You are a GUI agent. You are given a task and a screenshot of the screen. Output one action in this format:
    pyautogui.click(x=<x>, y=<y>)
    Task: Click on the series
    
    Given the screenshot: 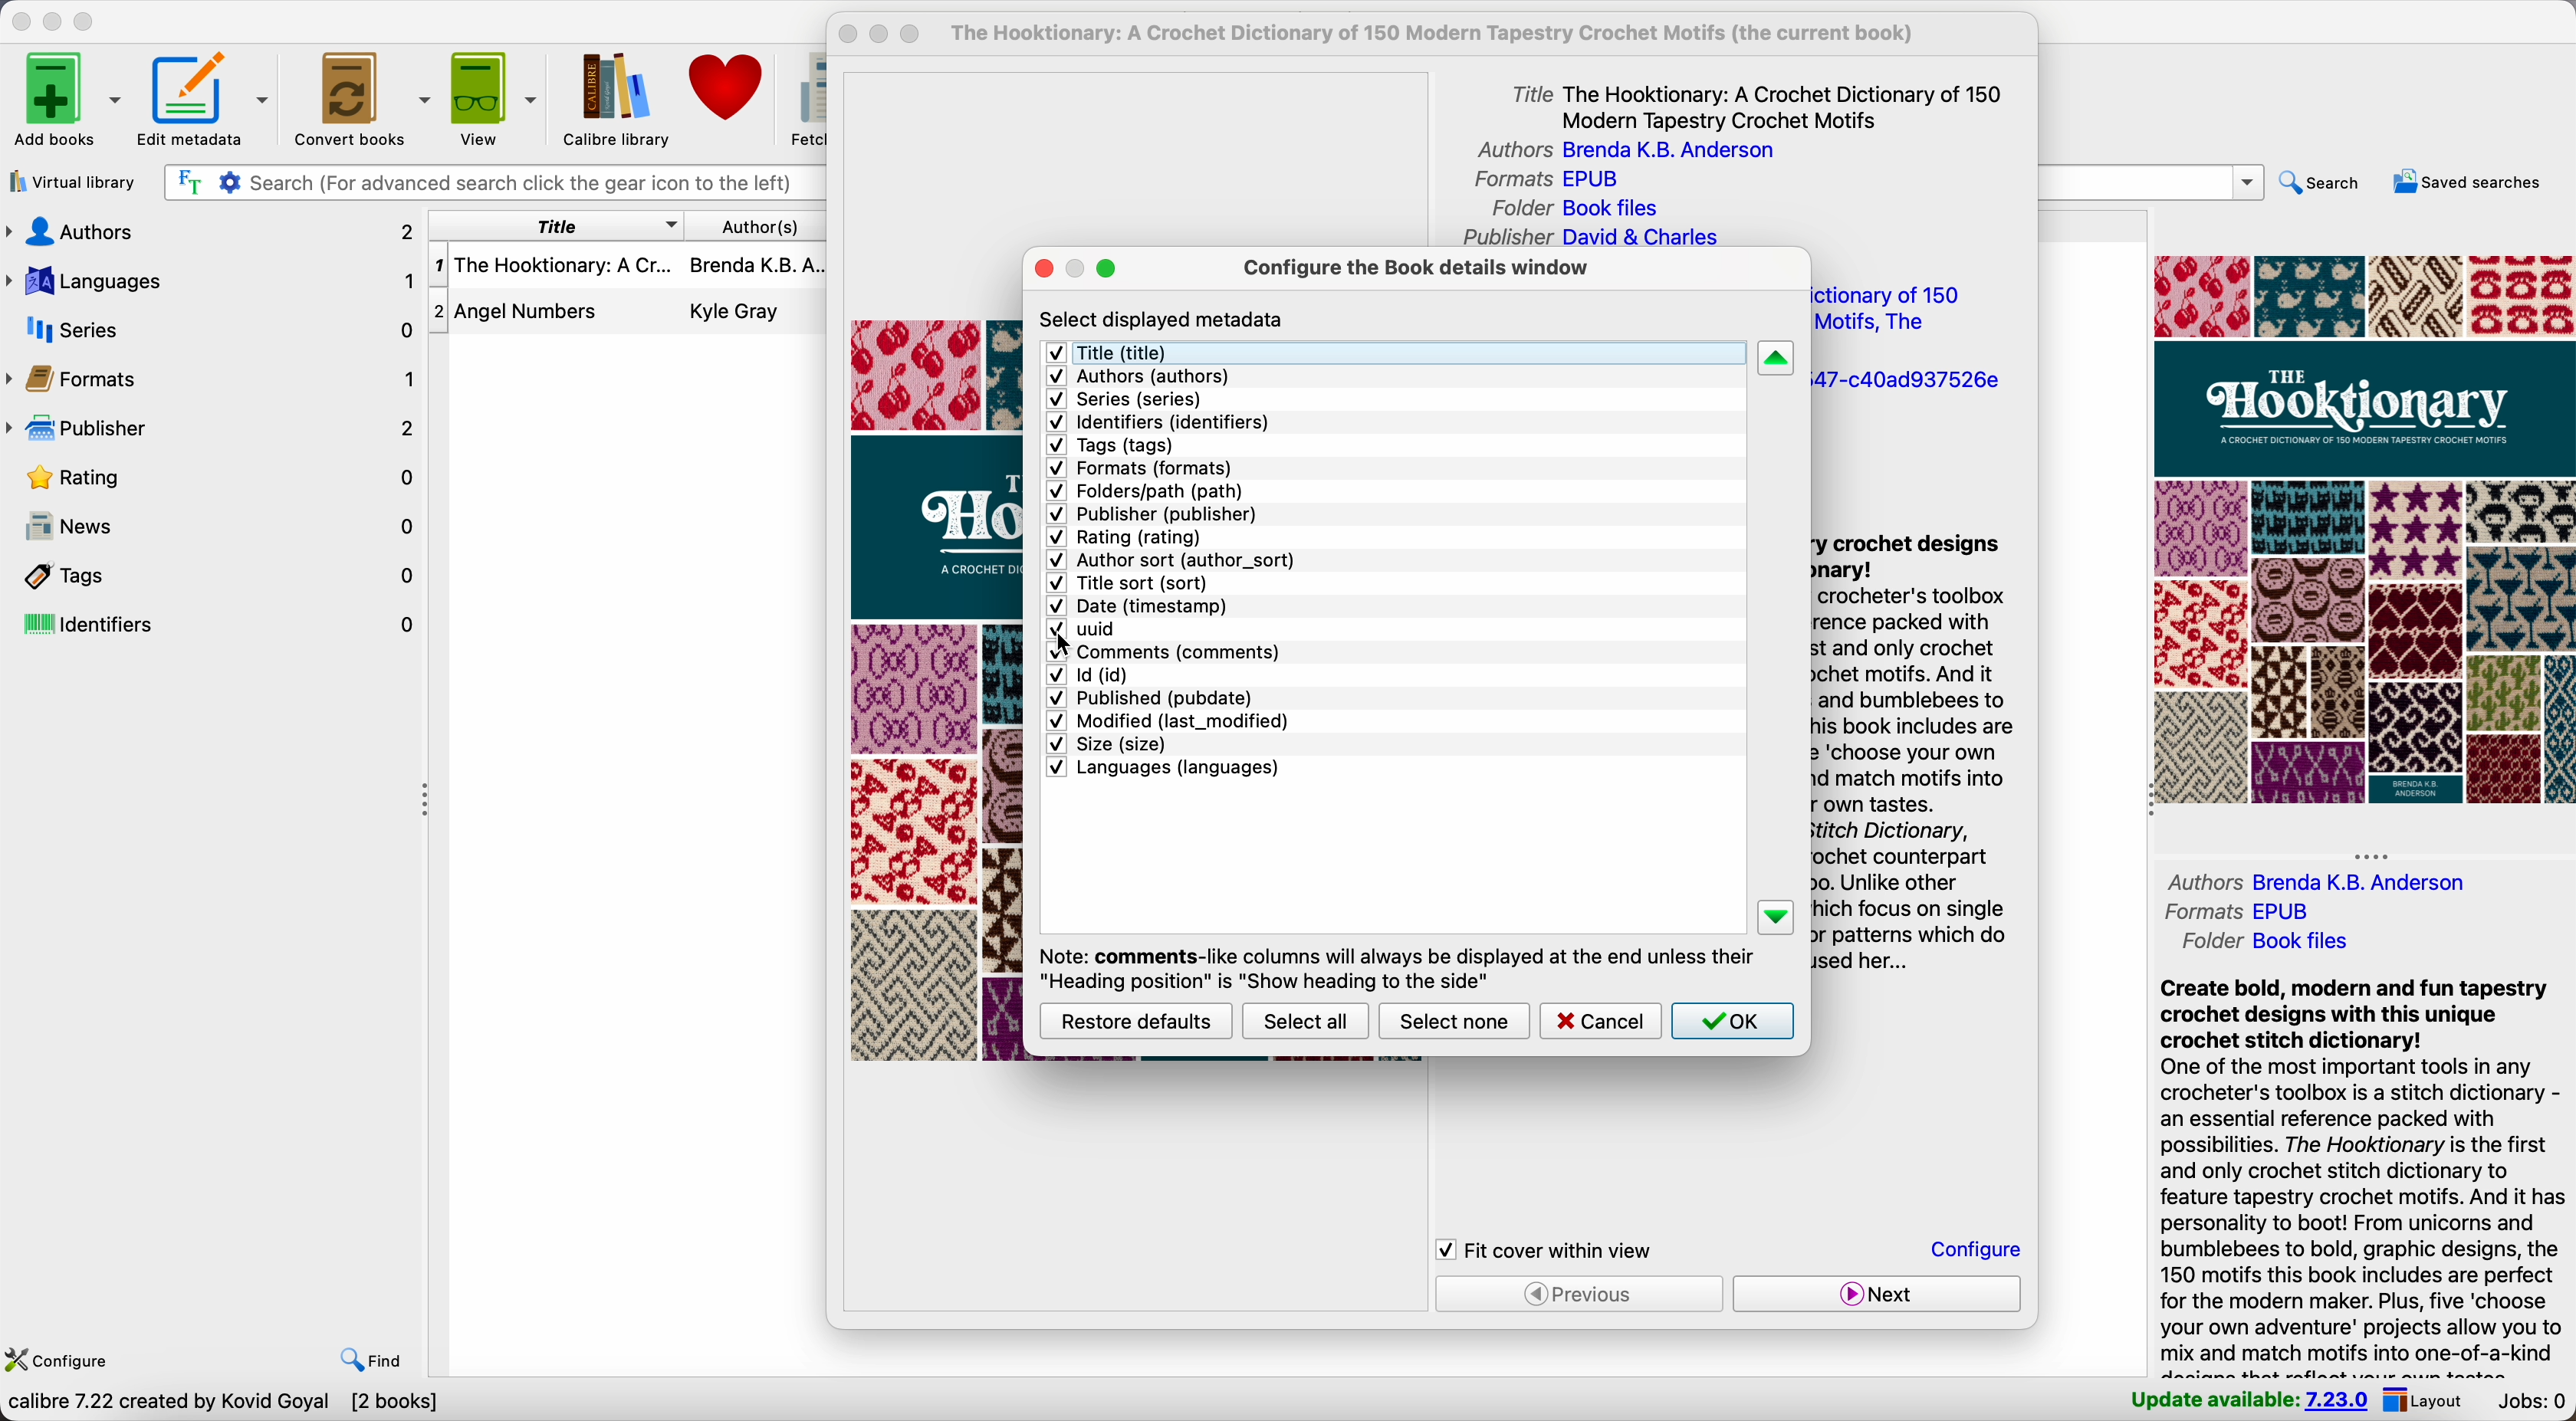 What is the action you would take?
    pyautogui.click(x=1129, y=400)
    